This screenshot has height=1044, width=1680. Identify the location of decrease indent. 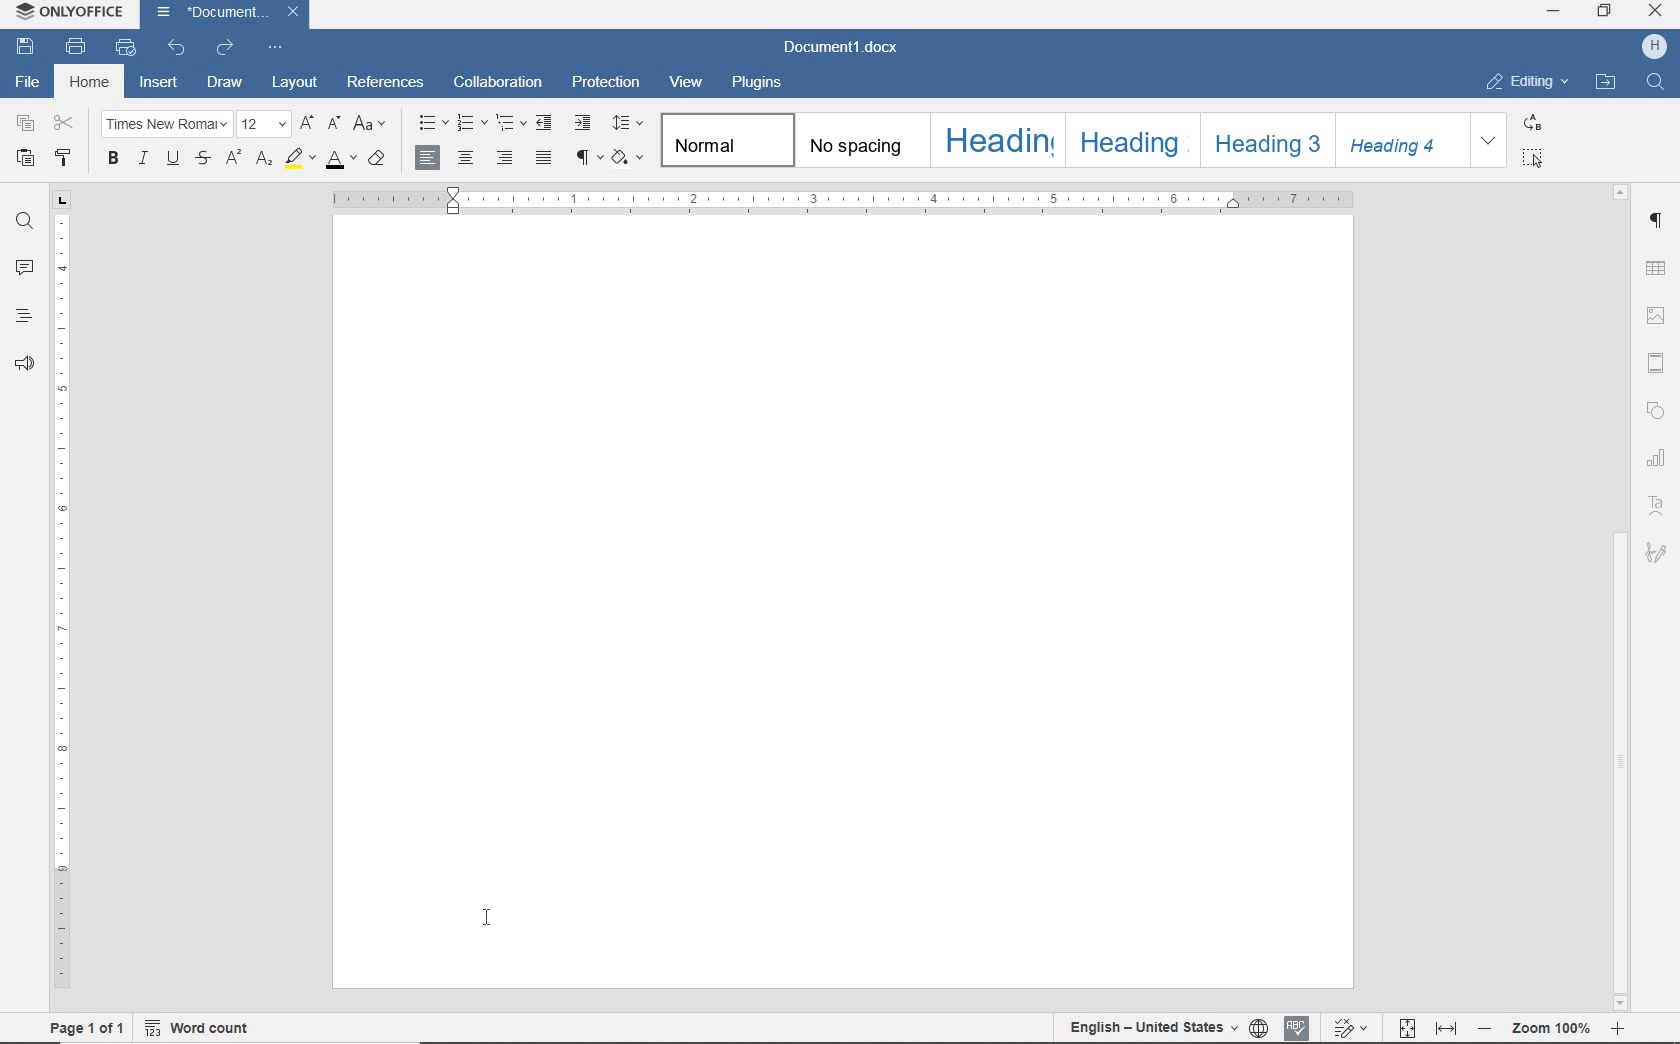
(545, 124).